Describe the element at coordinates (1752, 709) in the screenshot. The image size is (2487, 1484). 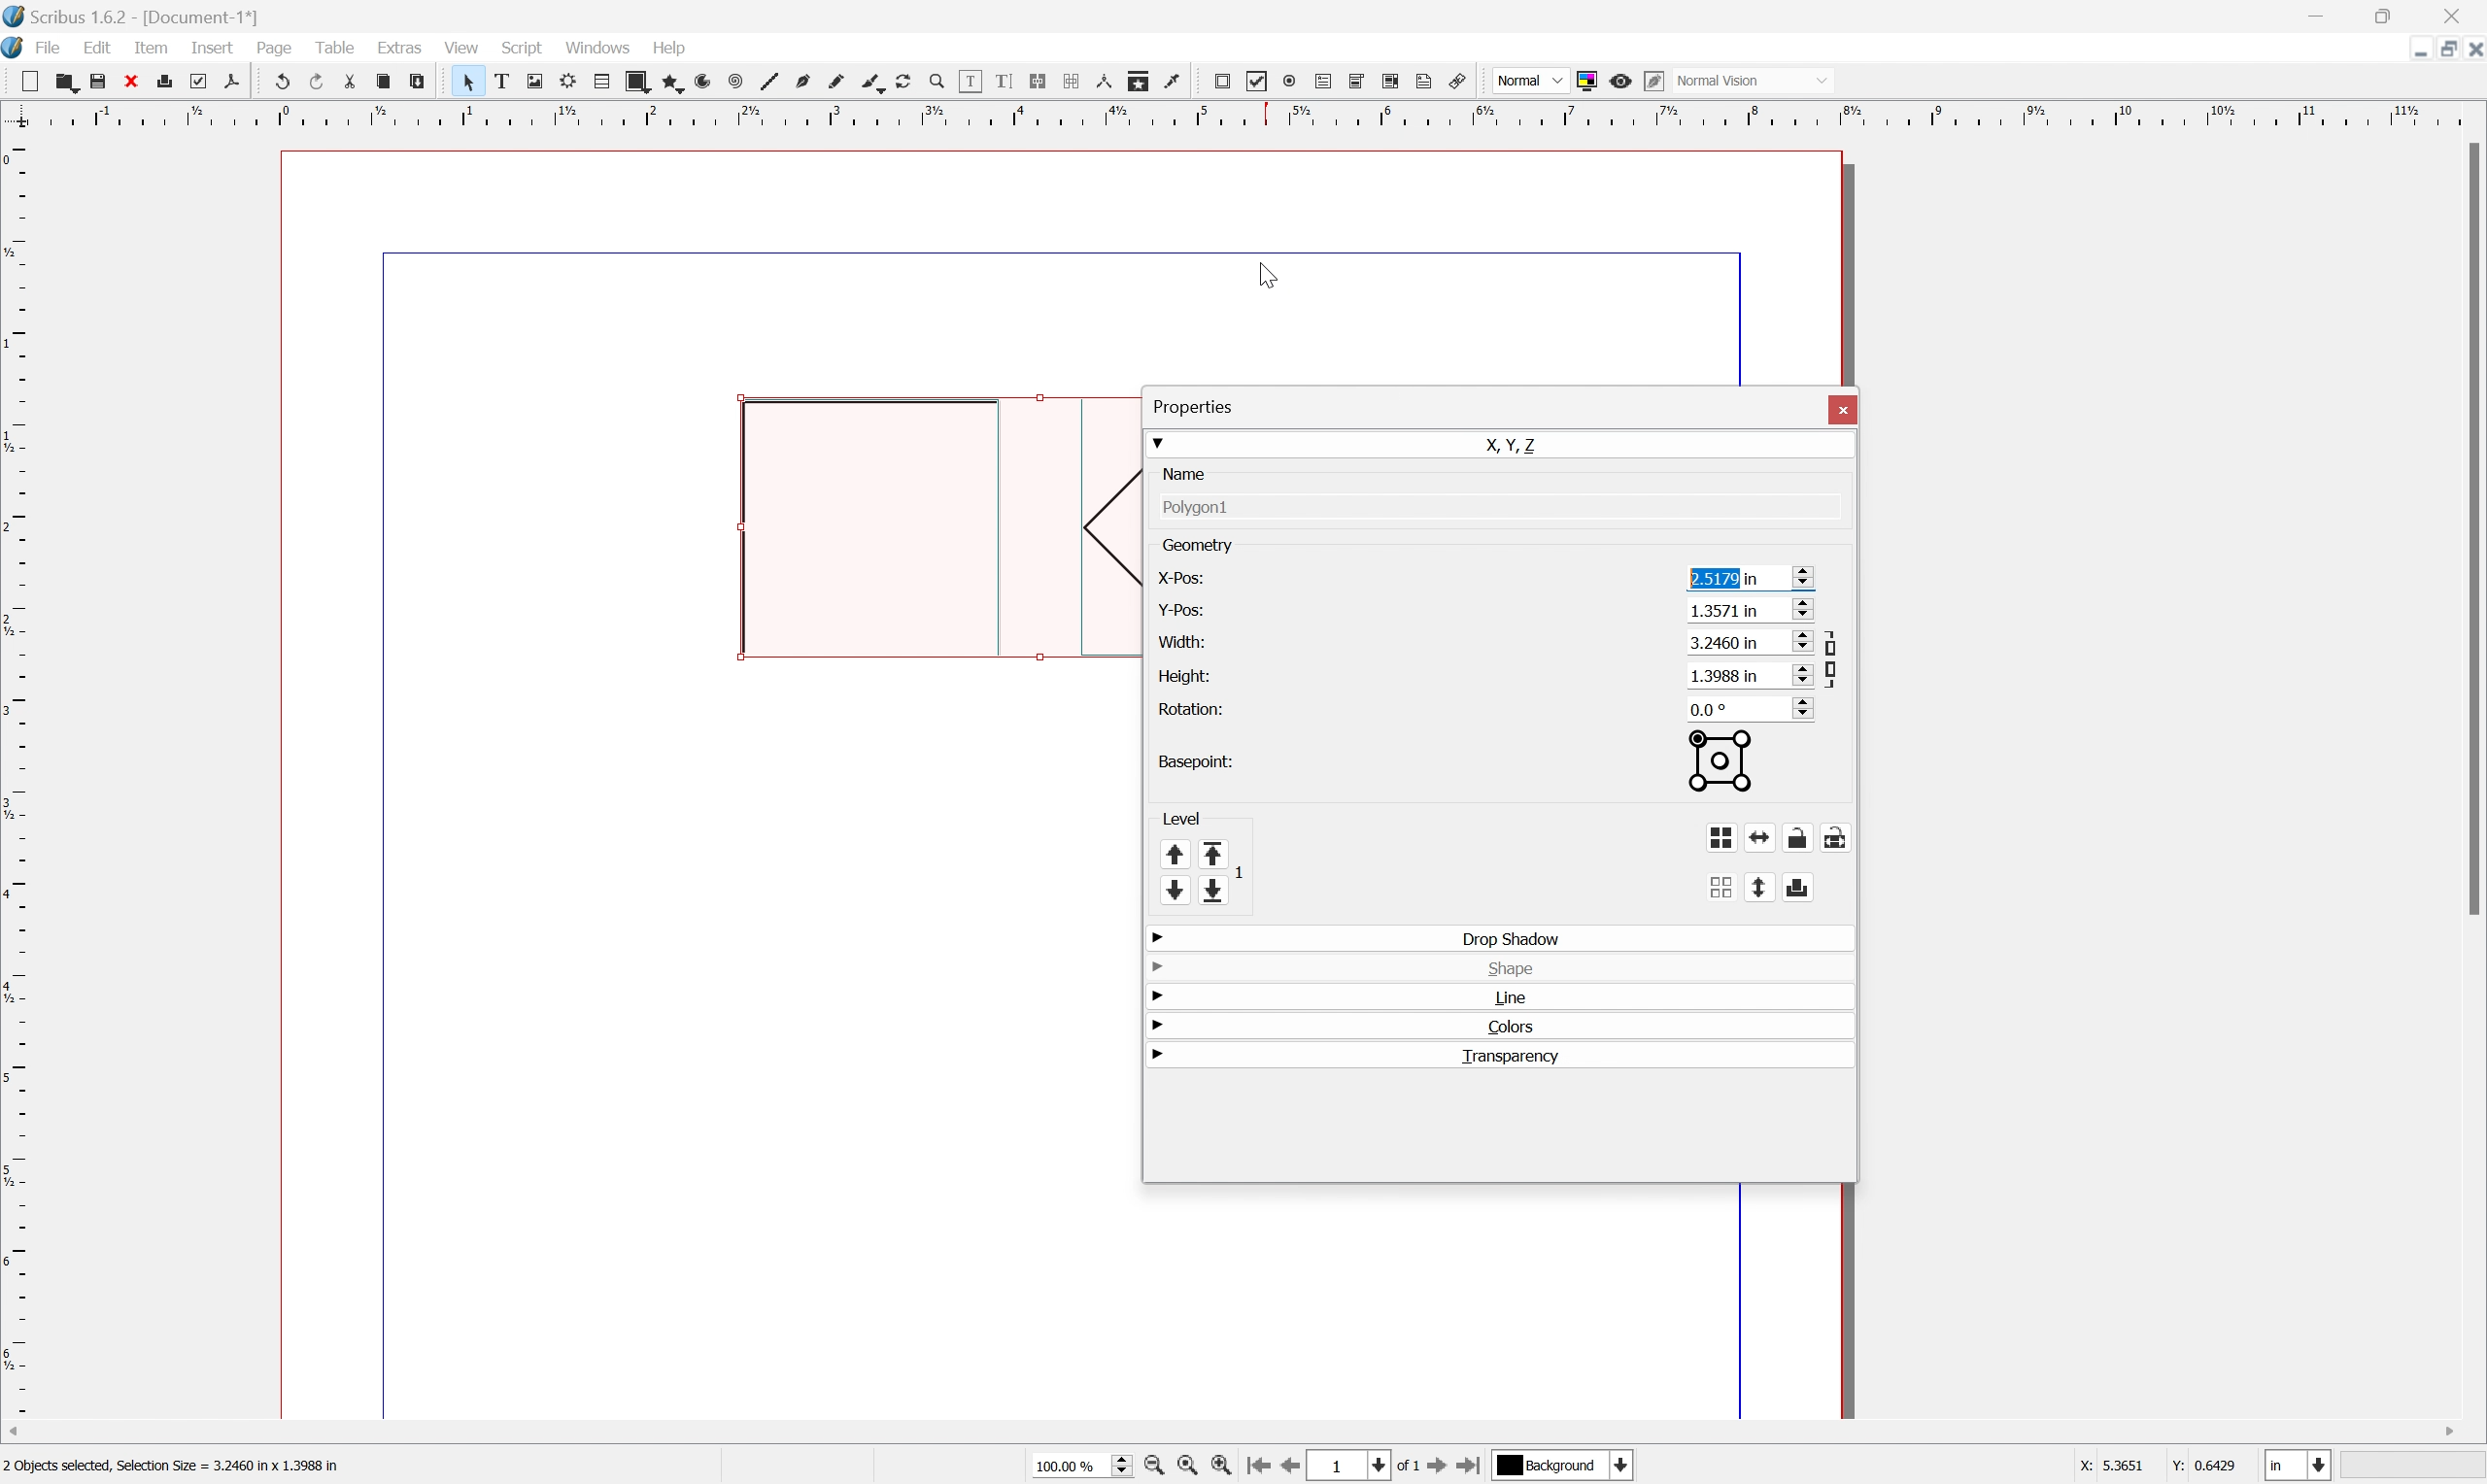
I see `0.0` at that location.